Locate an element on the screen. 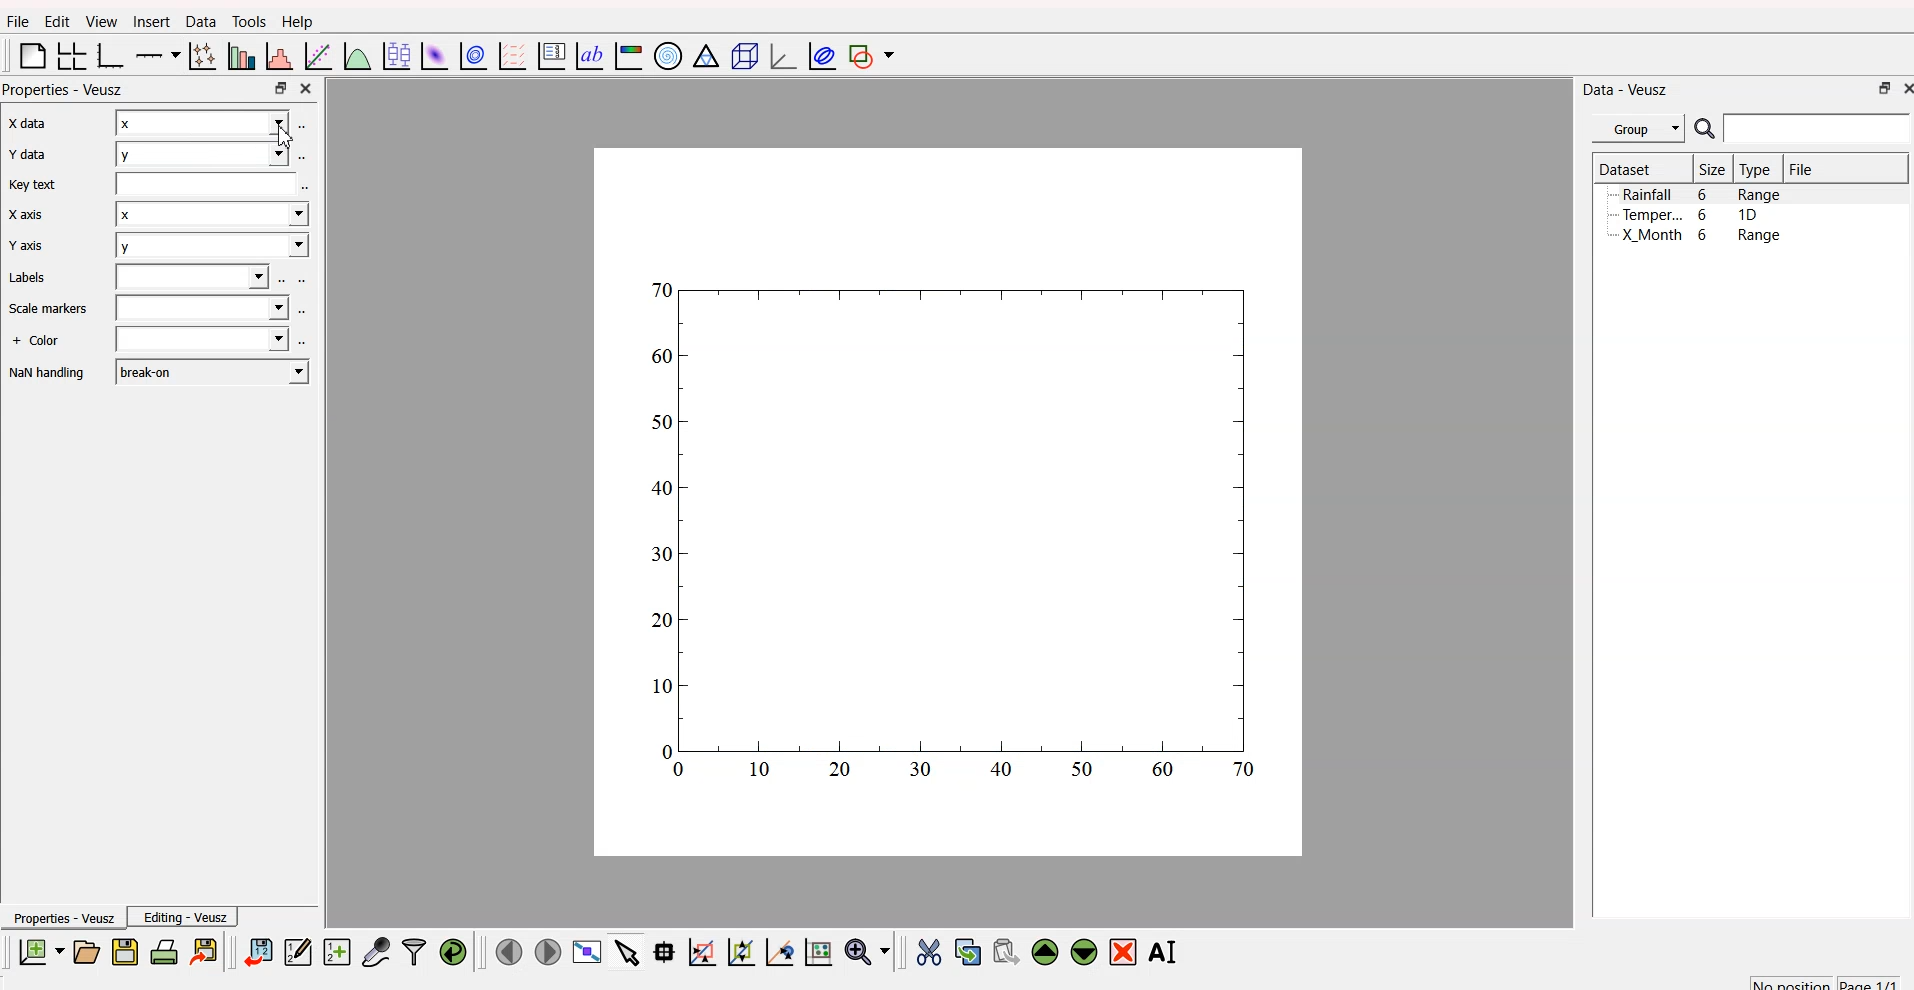 The width and height of the screenshot is (1914, 990). 3D graph is located at coordinates (776, 55).